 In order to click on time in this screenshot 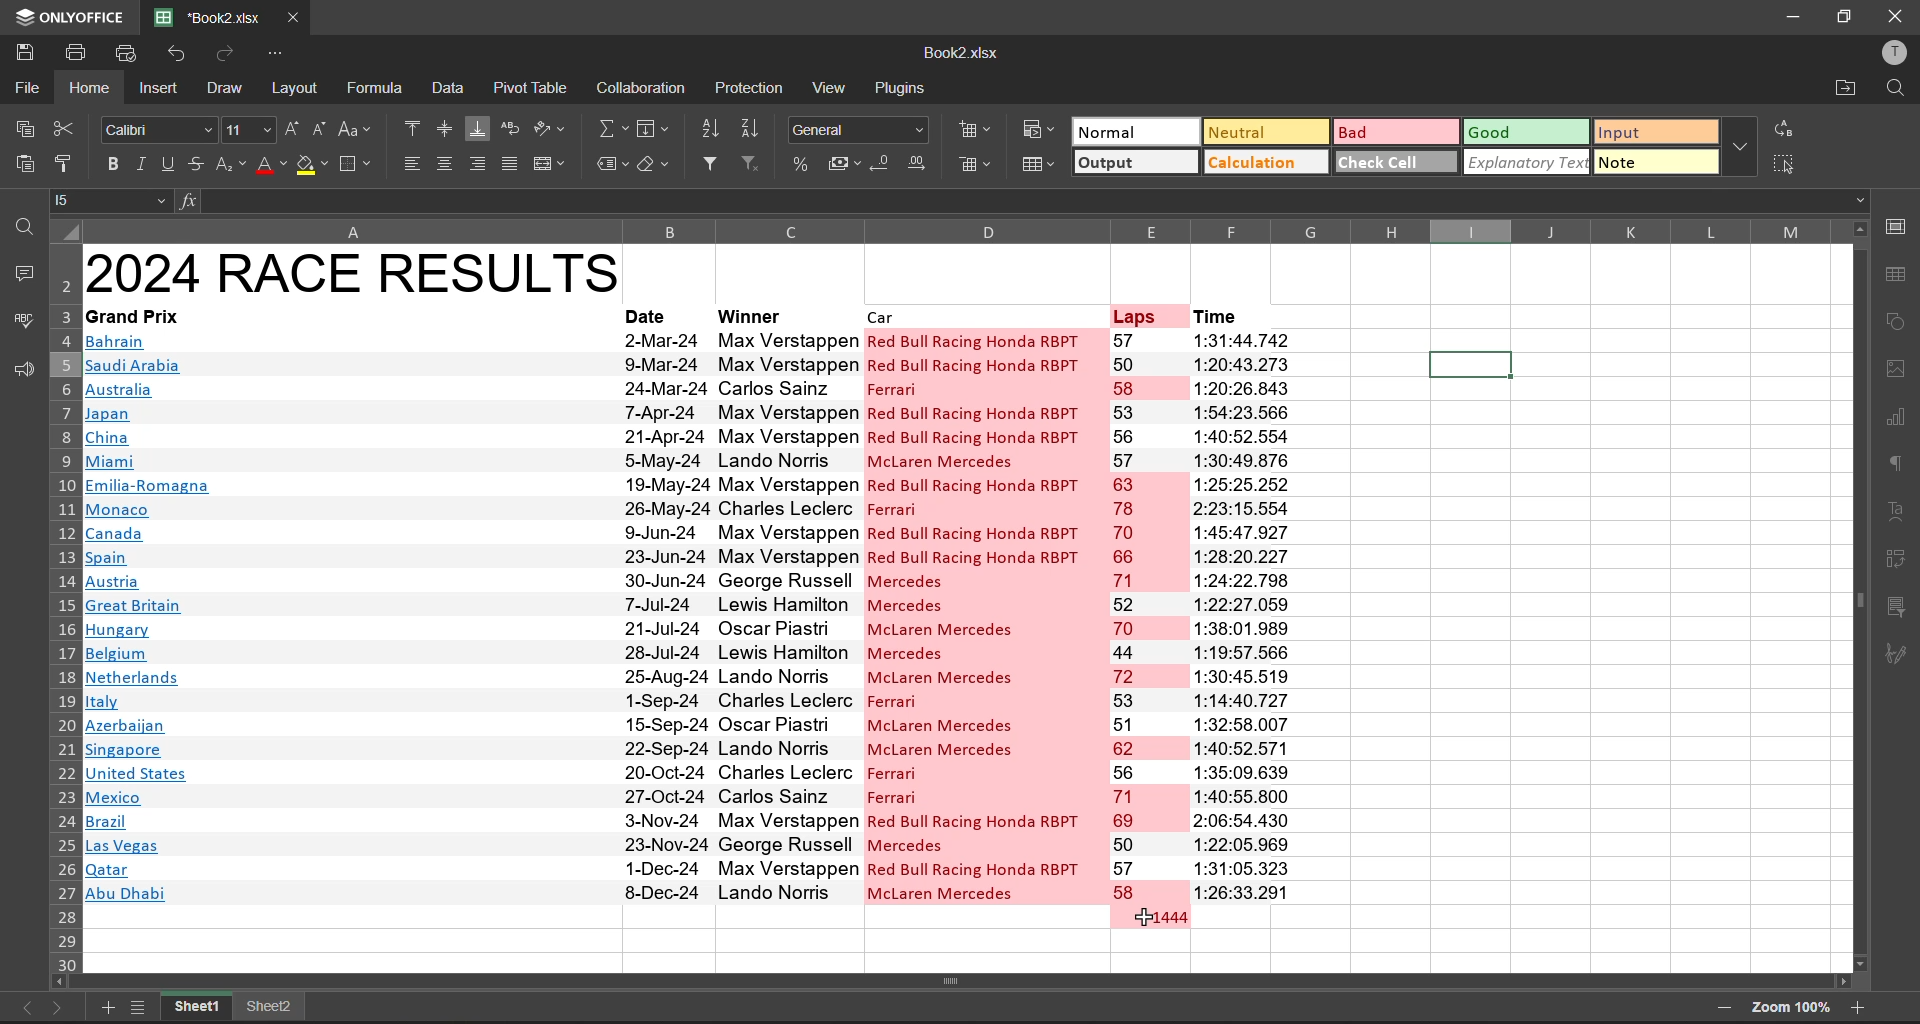, I will do `click(1220, 315)`.